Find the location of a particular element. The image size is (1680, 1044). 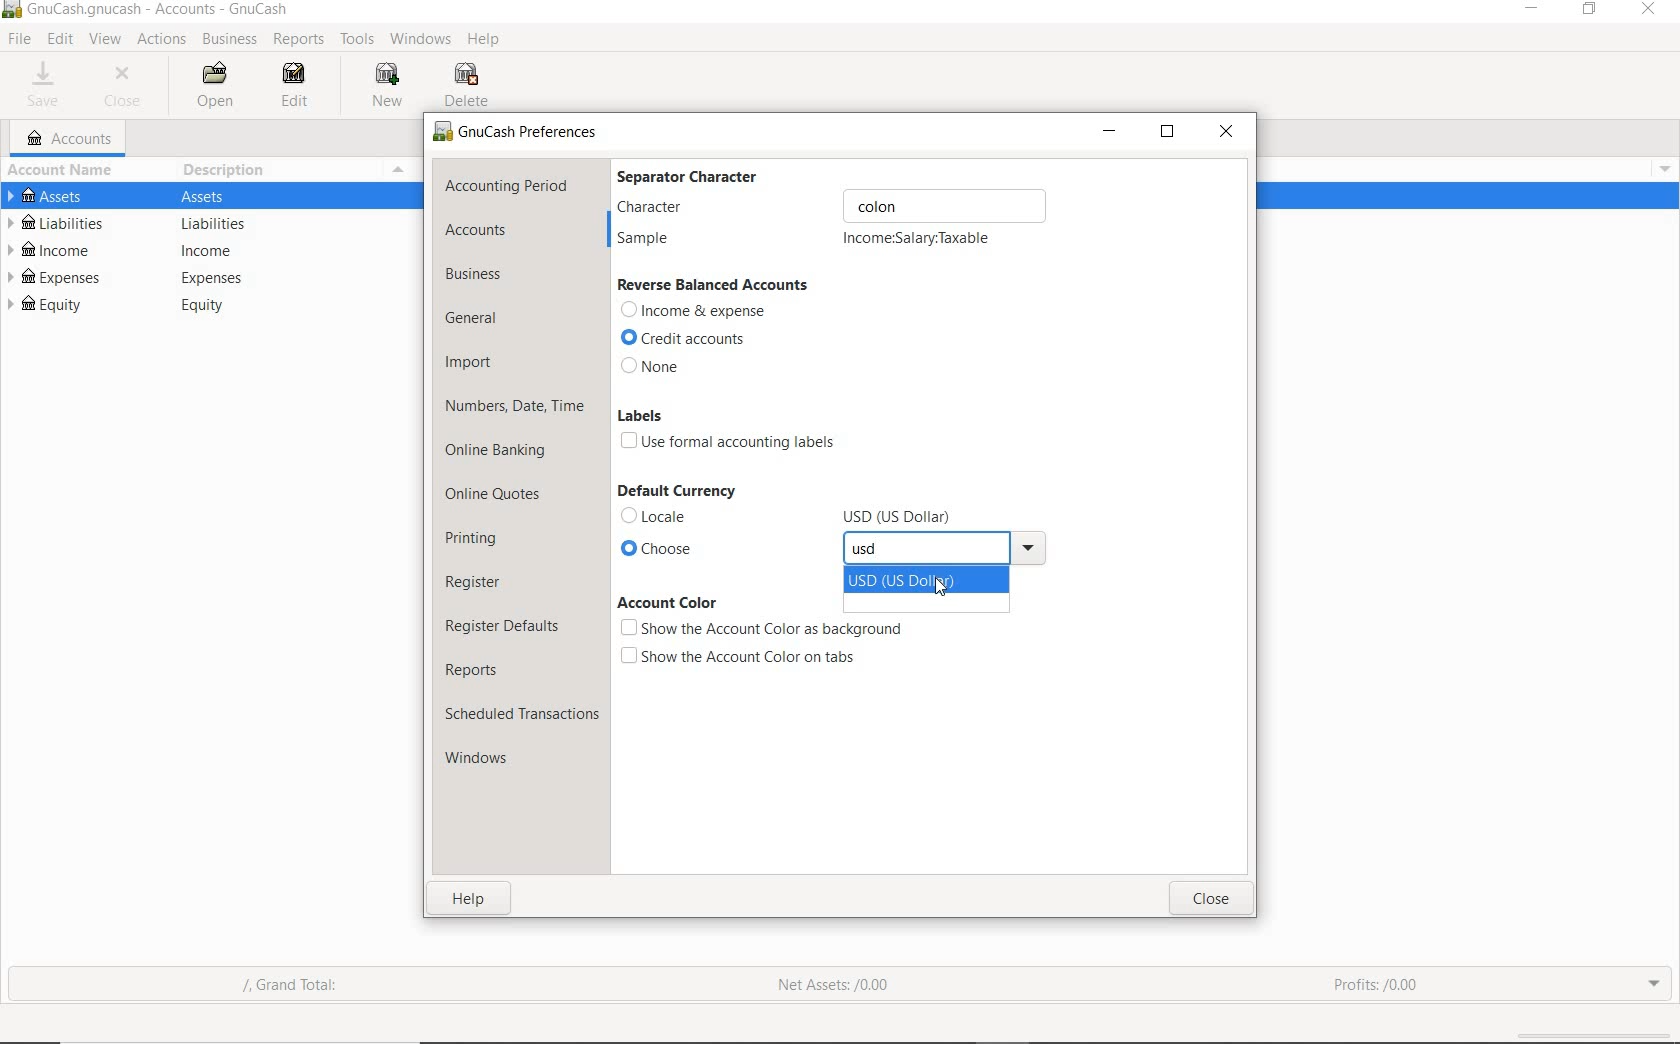

ACCOUNT NAME is located at coordinates (64, 172).